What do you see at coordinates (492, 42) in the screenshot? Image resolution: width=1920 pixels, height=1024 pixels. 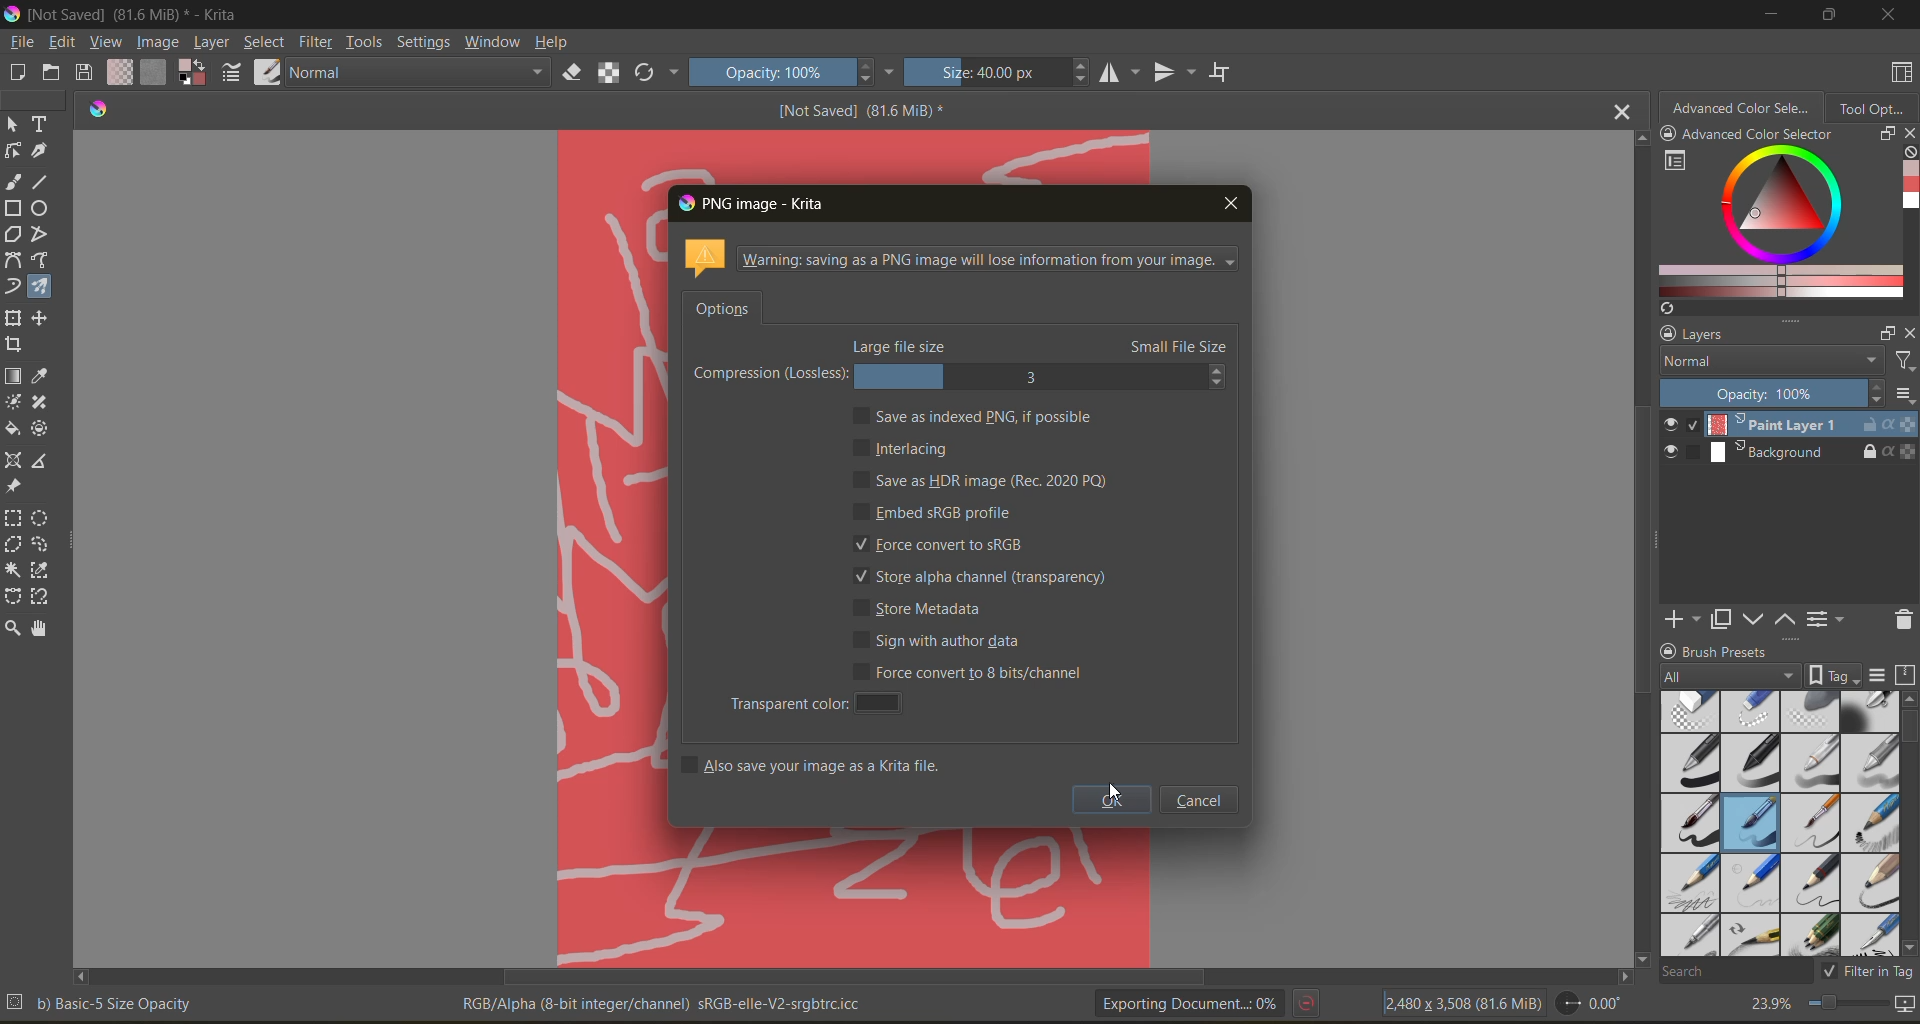 I see `window` at bounding box center [492, 42].